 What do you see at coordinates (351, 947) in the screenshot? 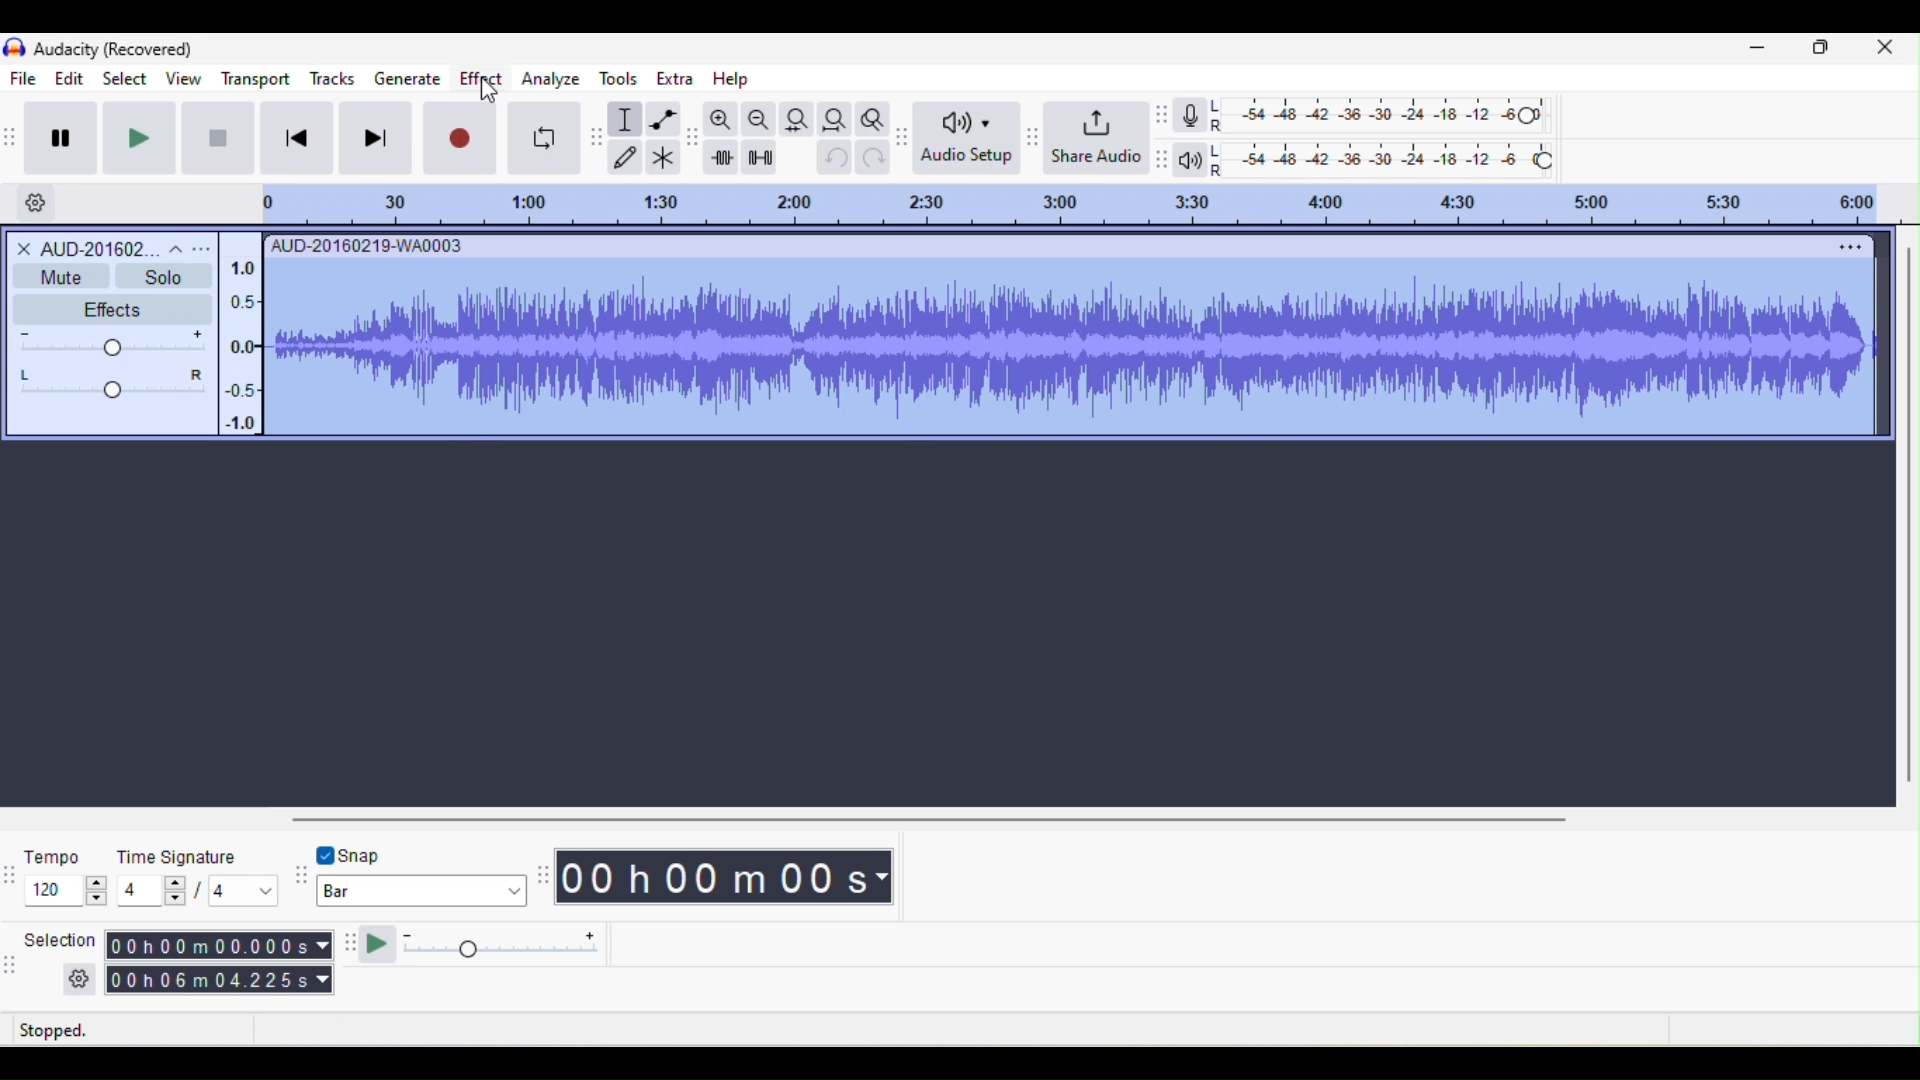
I see `audacity plat at speed` at bounding box center [351, 947].